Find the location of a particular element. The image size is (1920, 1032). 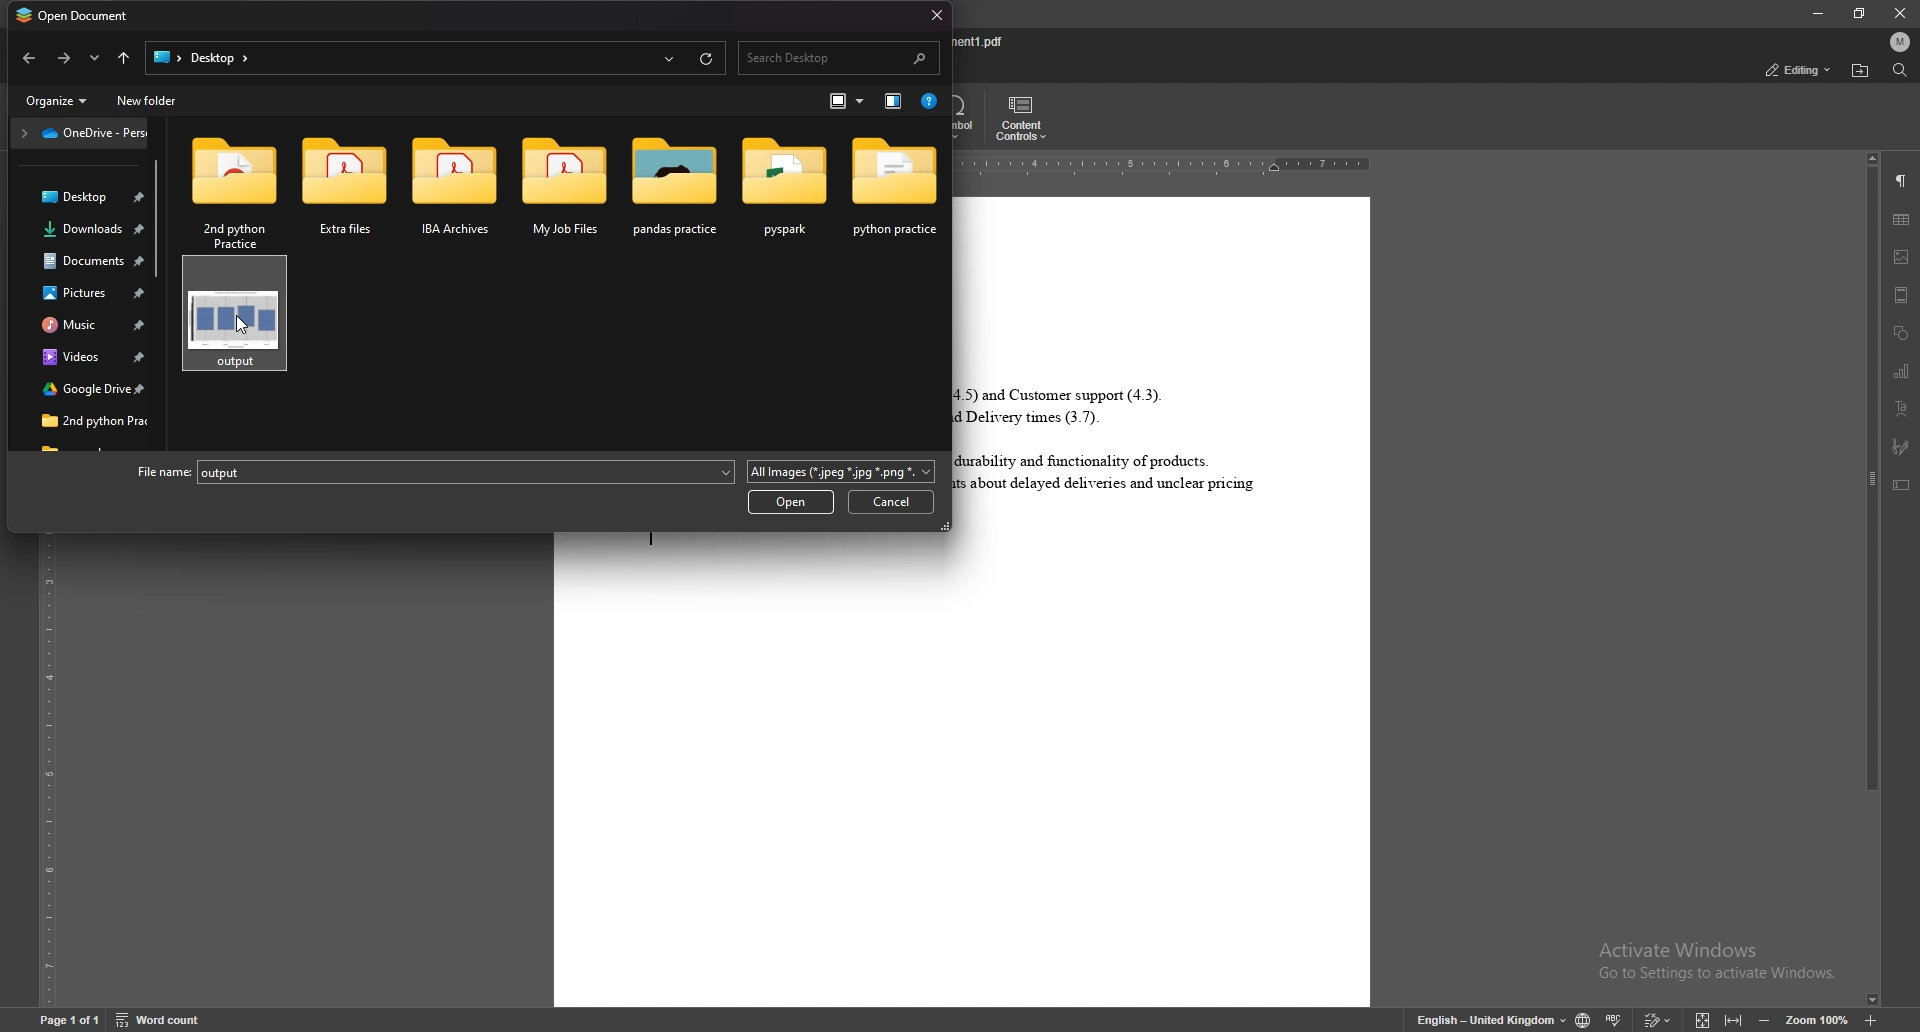

scroll bar is located at coordinates (1870, 579).